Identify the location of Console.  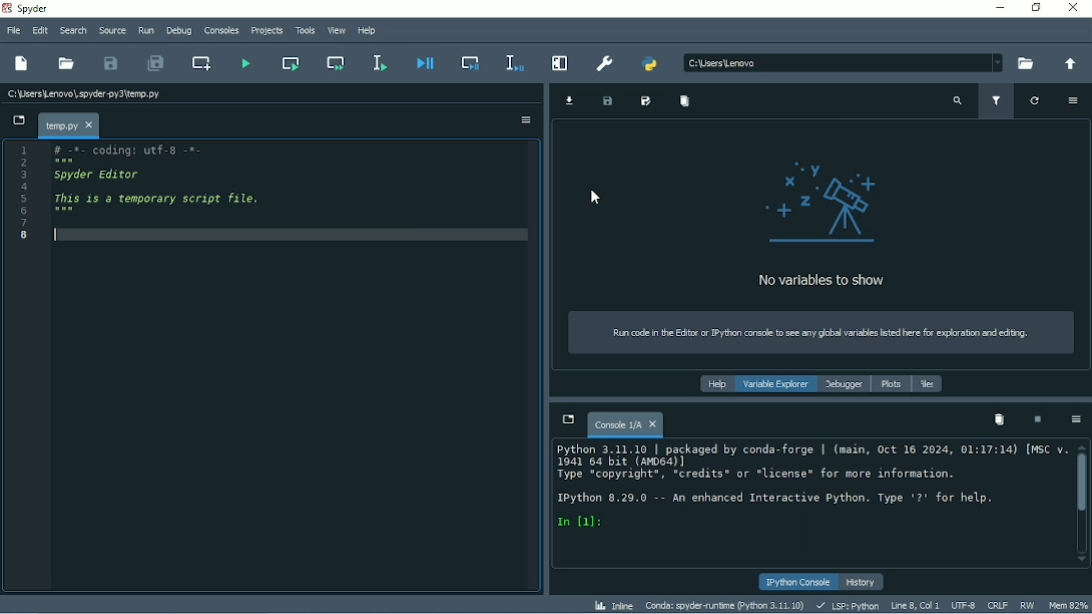
(625, 422).